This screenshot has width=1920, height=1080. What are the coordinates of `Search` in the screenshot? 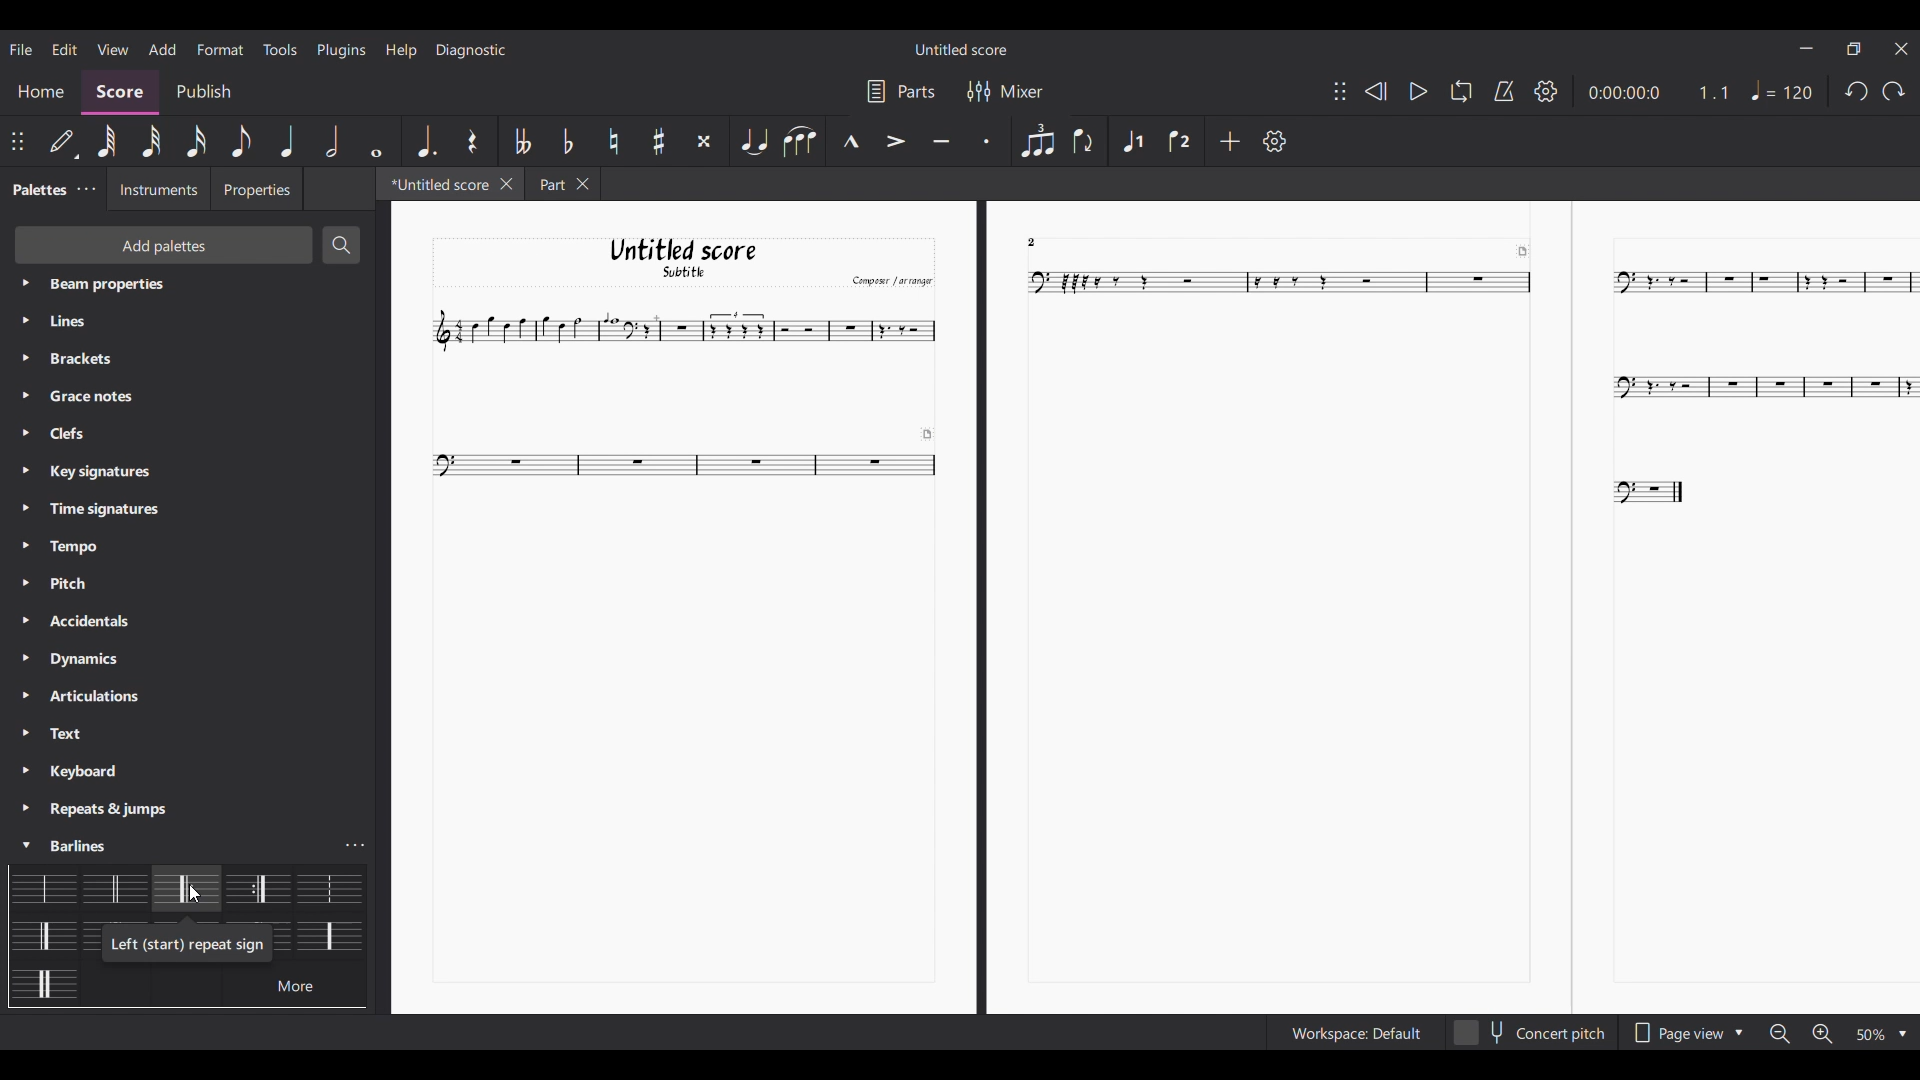 It's located at (341, 244).